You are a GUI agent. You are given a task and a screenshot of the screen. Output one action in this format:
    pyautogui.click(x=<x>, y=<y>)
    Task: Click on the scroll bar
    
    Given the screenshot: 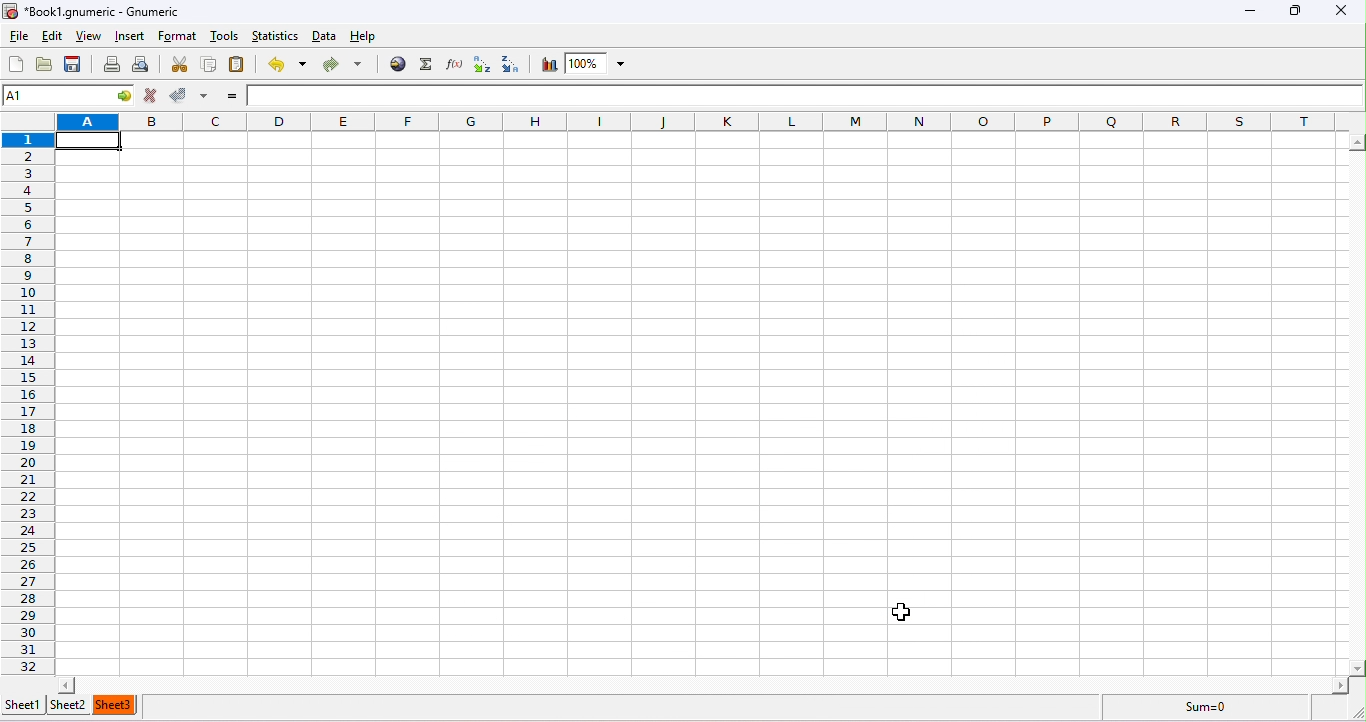 What is the action you would take?
    pyautogui.click(x=700, y=684)
    